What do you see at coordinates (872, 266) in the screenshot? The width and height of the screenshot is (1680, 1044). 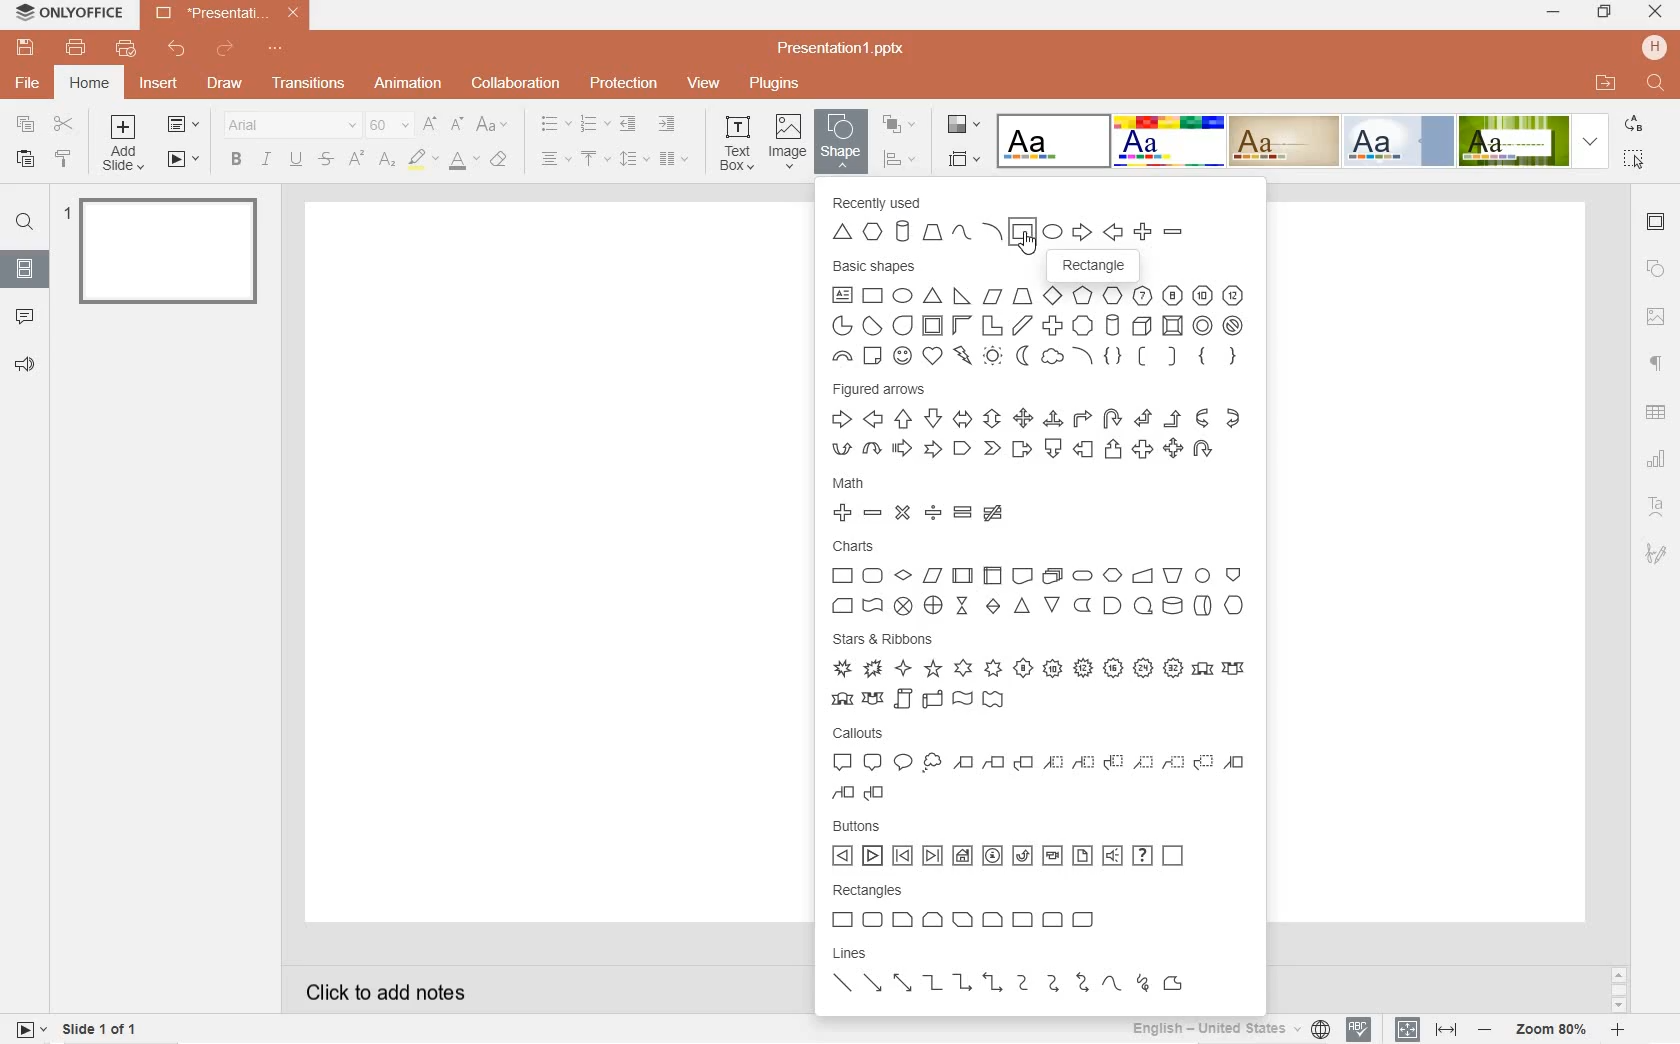 I see `basic shapes` at bounding box center [872, 266].